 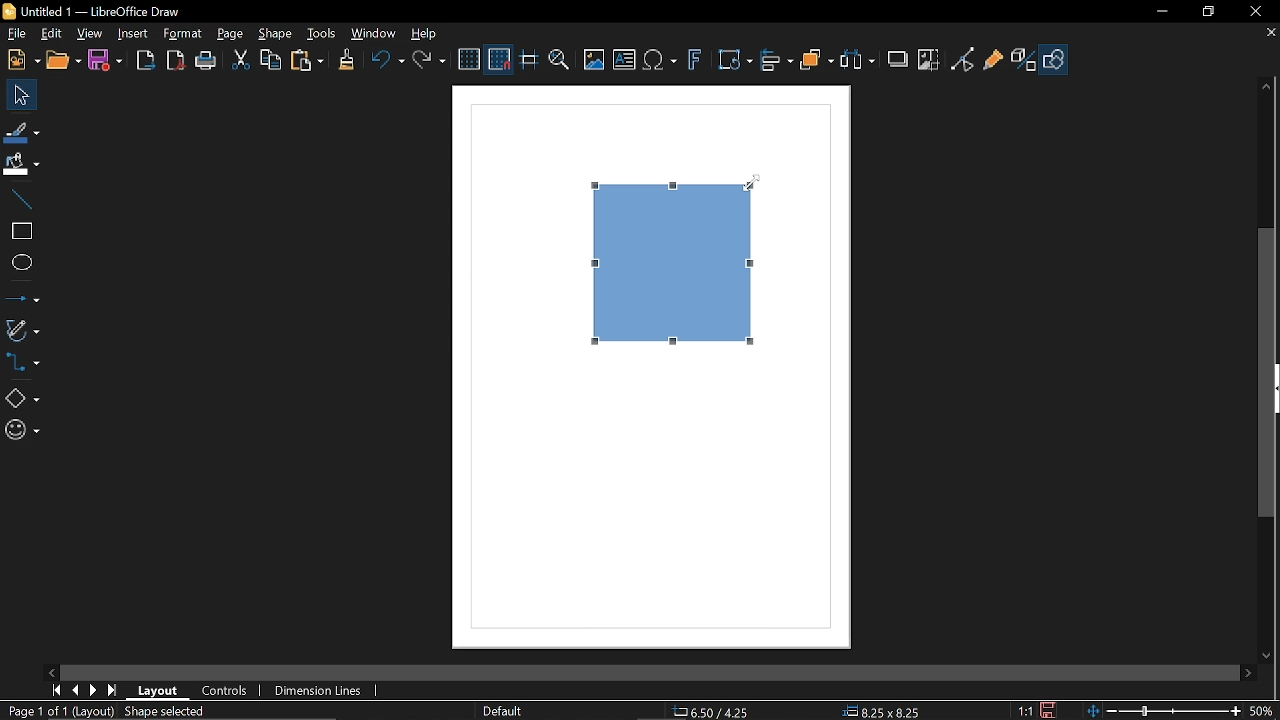 I want to click on Shape, so click(x=274, y=36).